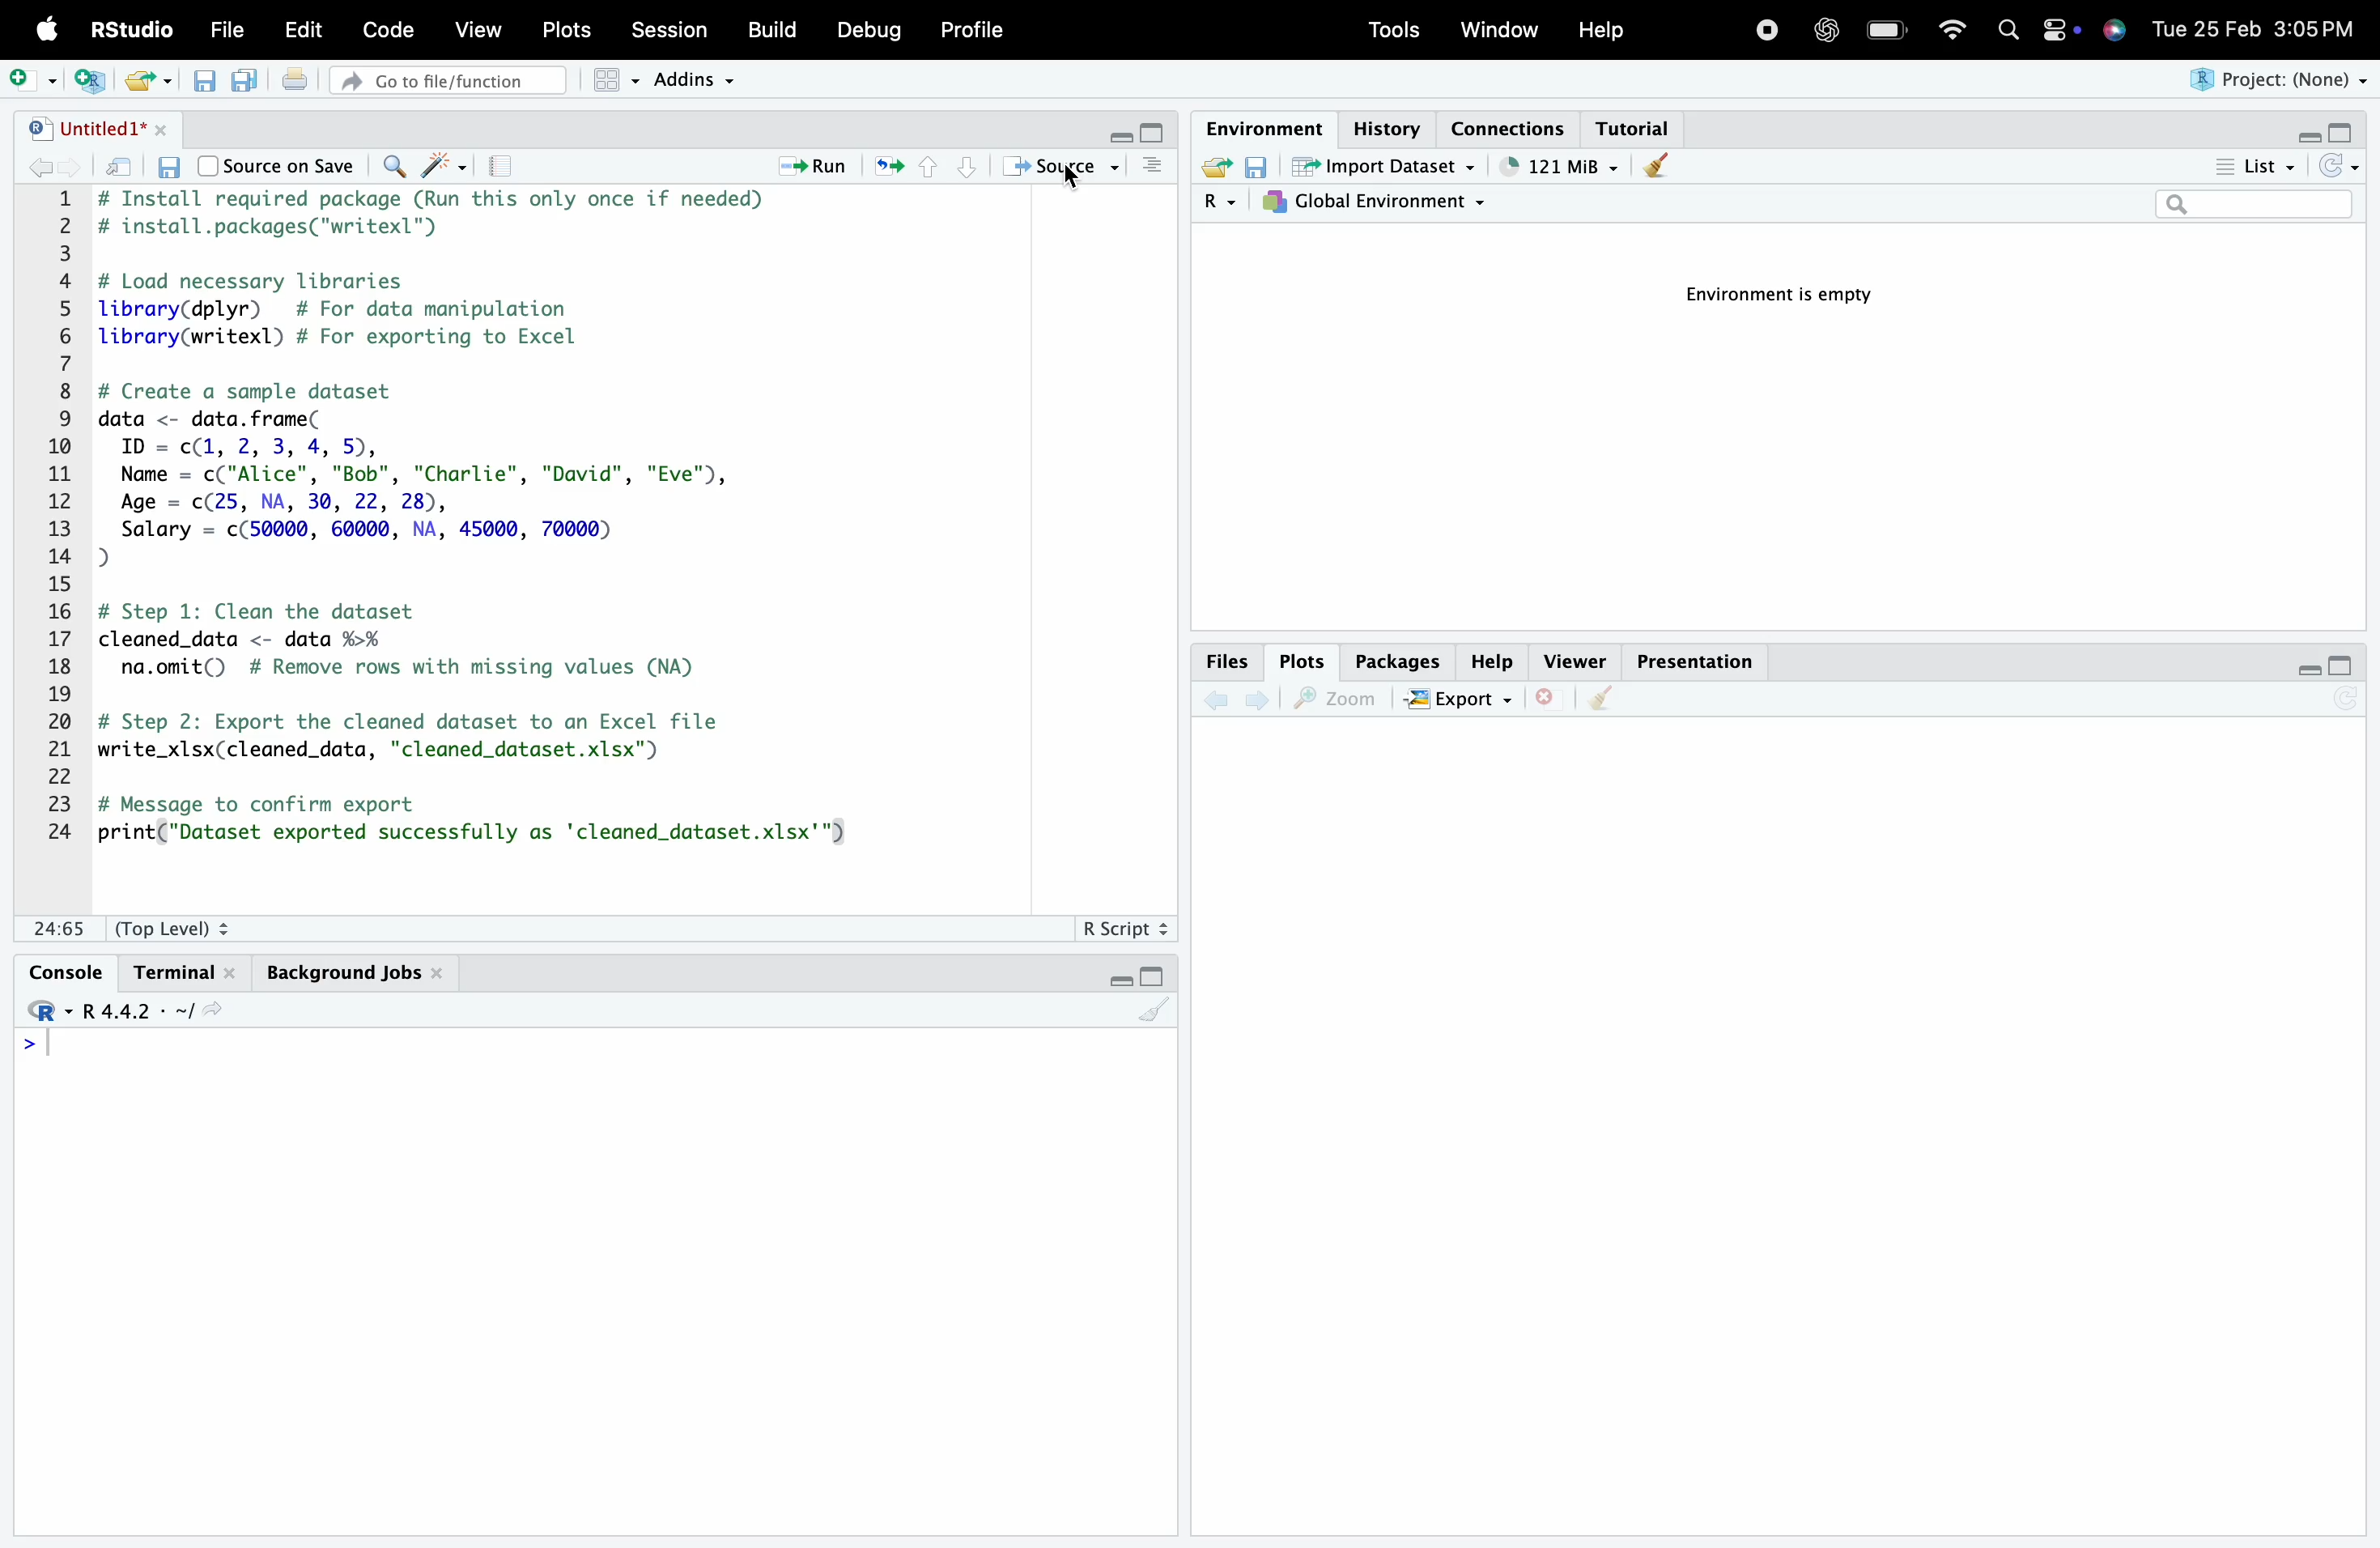 The image size is (2380, 1548). Describe the element at coordinates (204, 83) in the screenshot. I see `Save current document (Ctrl + S)` at that location.